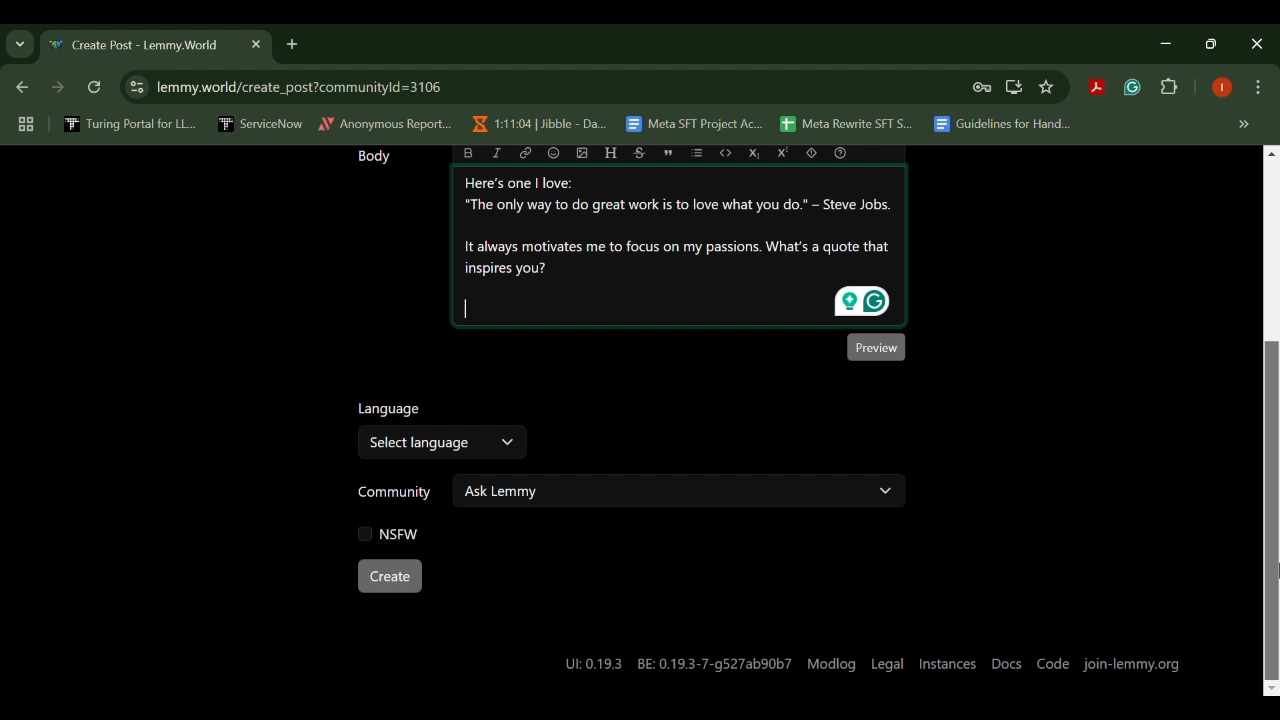 The height and width of the screenshot is (720, 1280). Describe the element at coordinates (610, 153) in the screenshot. I see `header` at that location.